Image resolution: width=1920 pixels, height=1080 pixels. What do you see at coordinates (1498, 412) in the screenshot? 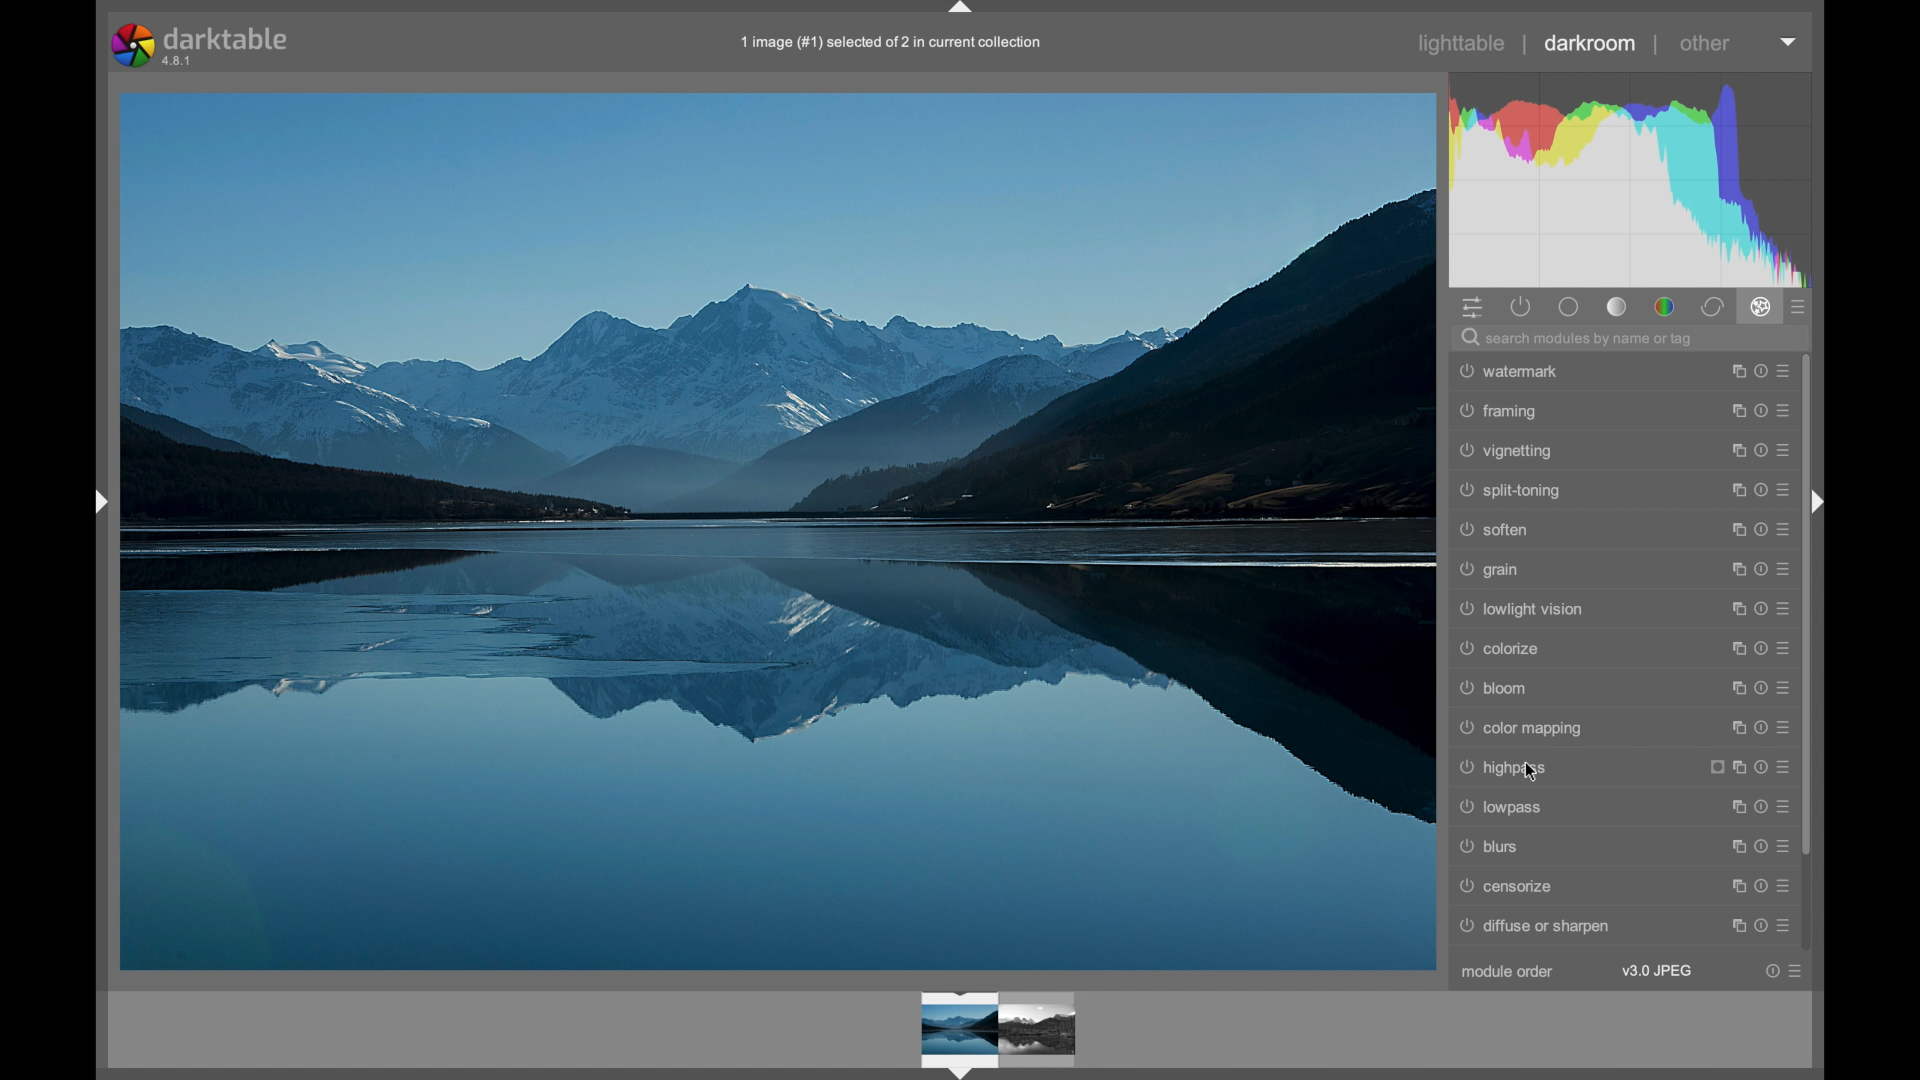
I see `framing` at bounding box center [1498, 412].